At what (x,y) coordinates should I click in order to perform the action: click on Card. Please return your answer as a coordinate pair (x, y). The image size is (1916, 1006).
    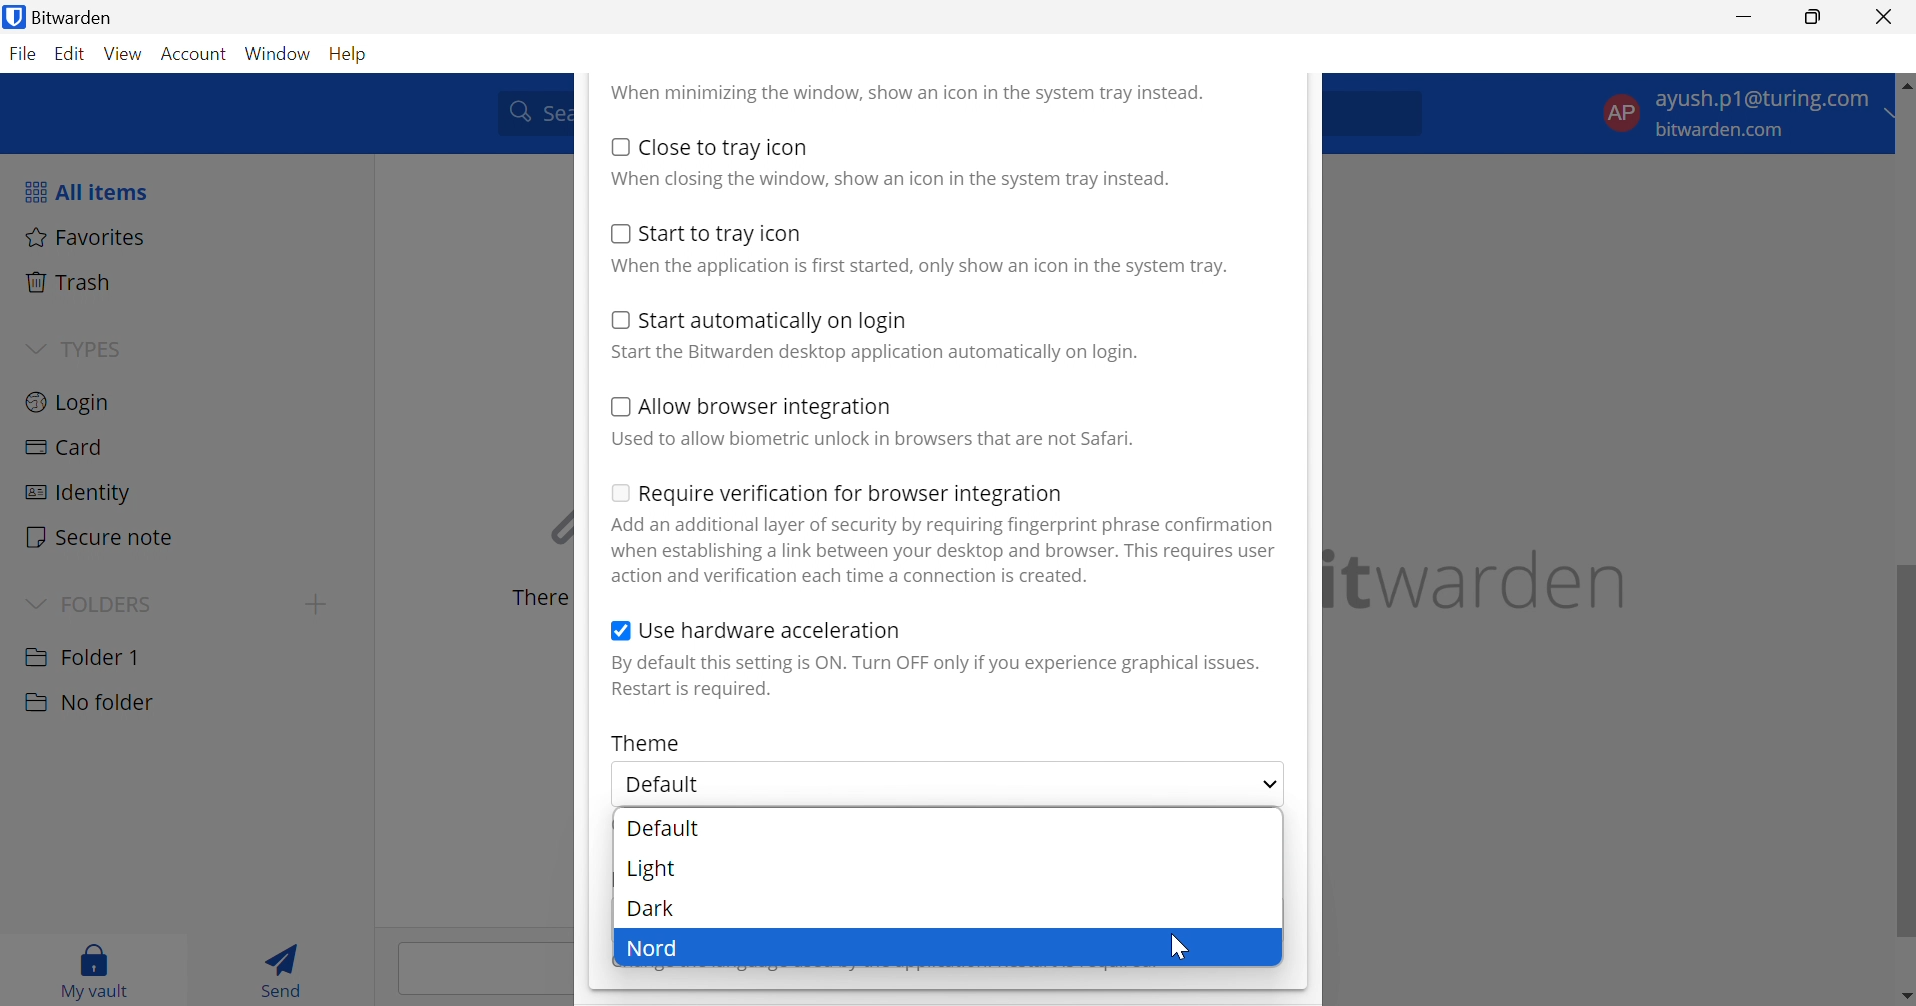
    Looking at the image, I should click on (67, 448).